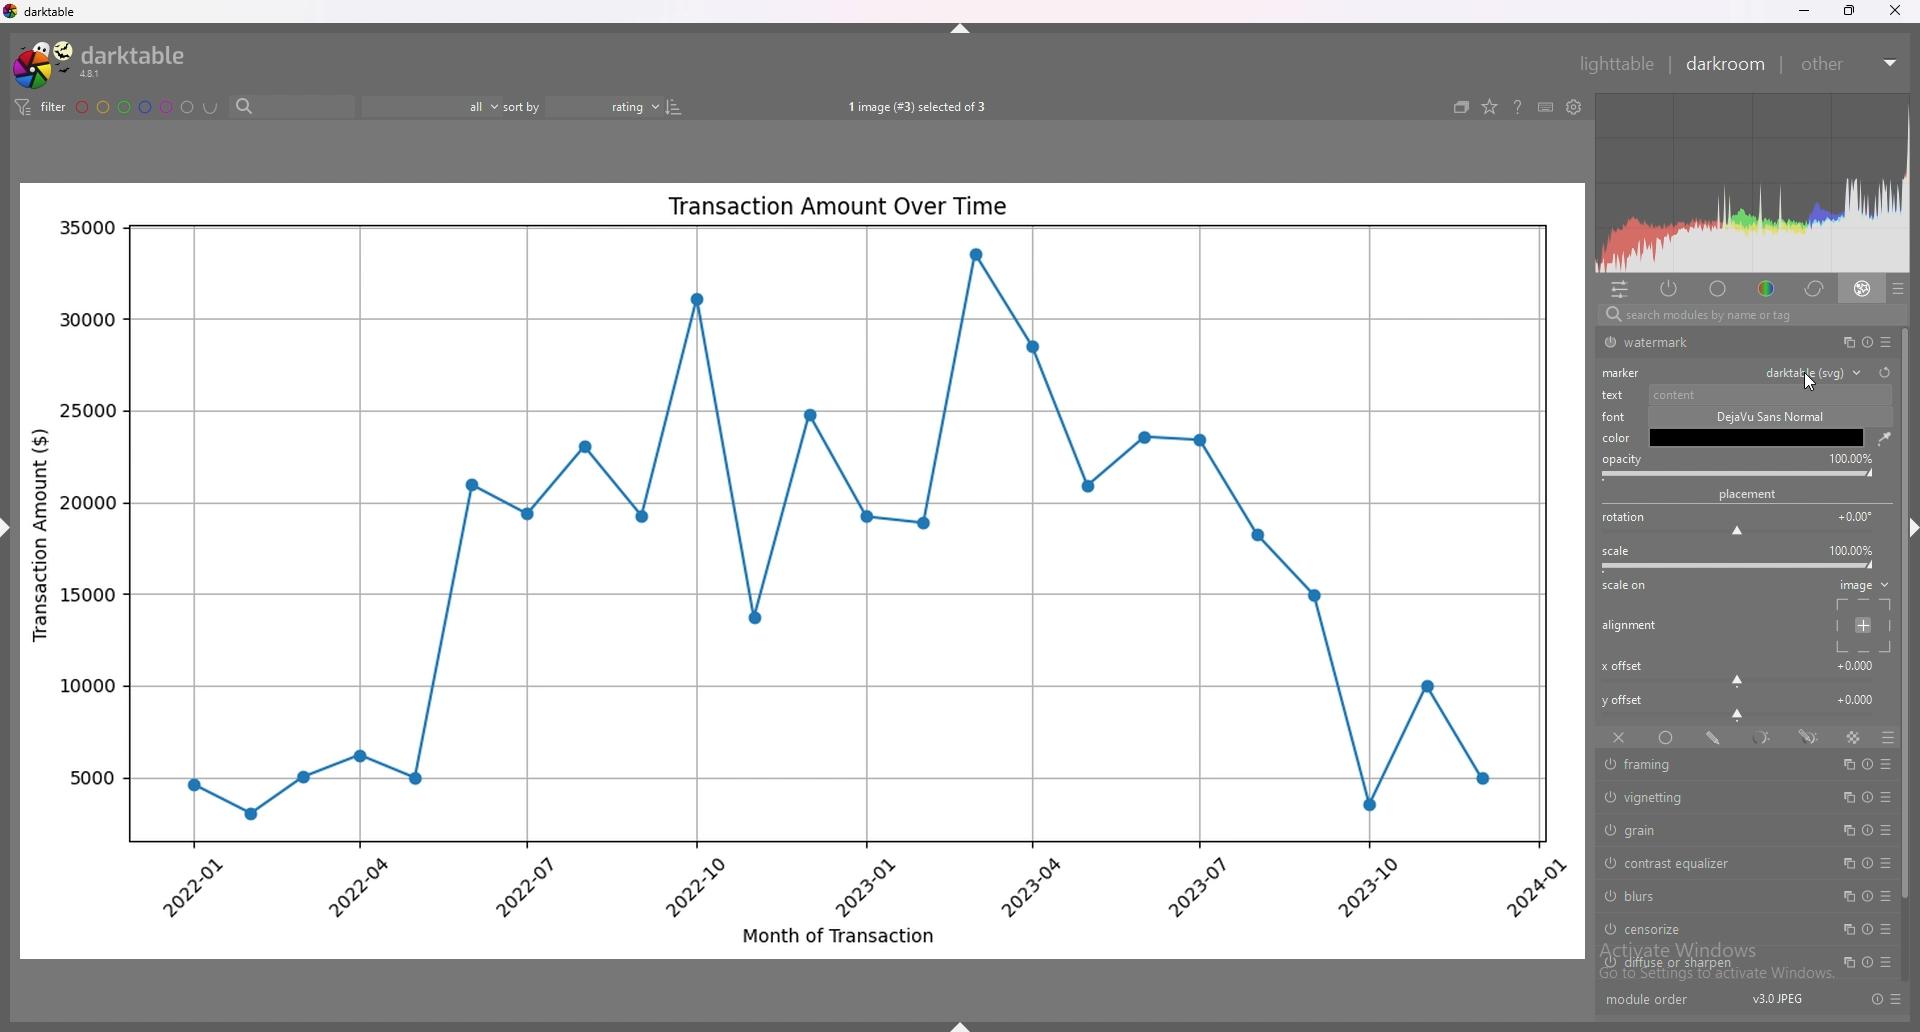 The height and width of the screenshot is (1032, 1920). Describe the element at coordinates (1671, 290) in the screenshot. I see `active modules` at that location.